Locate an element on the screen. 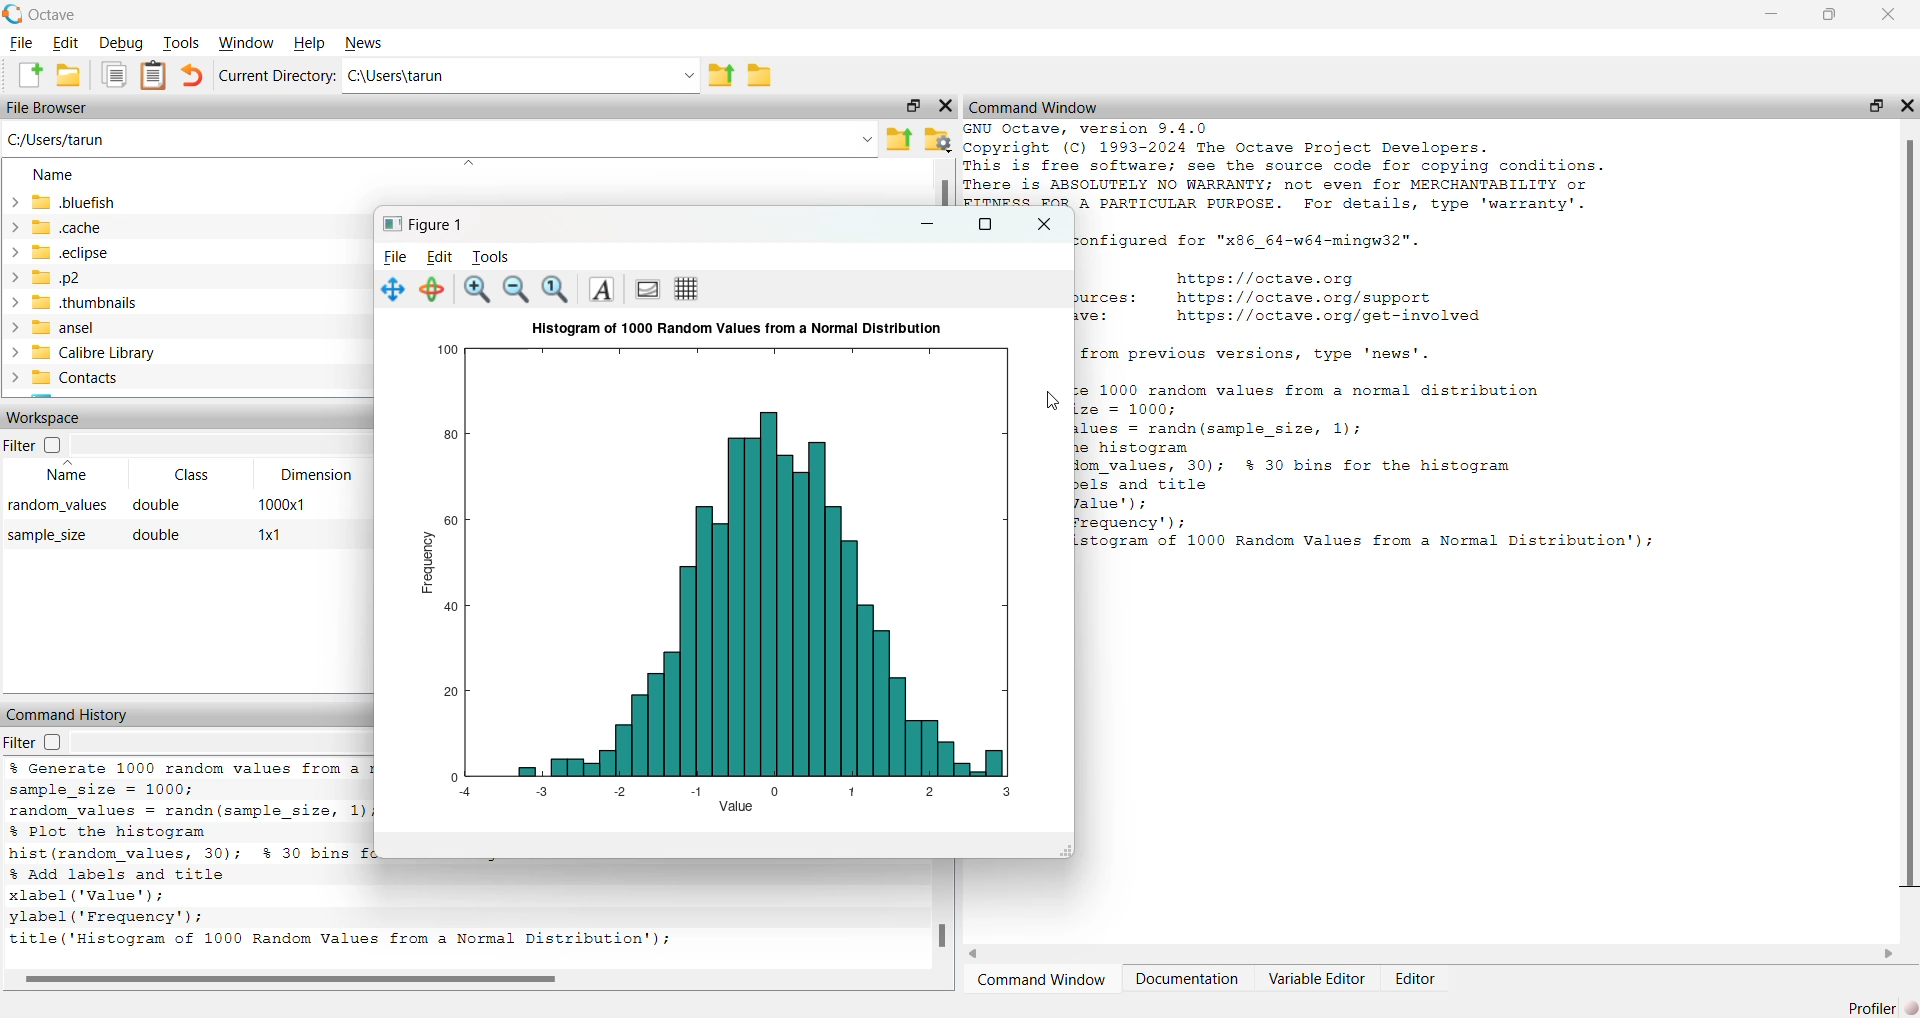 The image size is (1920, 1018). 1x1 is located at coordinates (270, 534).